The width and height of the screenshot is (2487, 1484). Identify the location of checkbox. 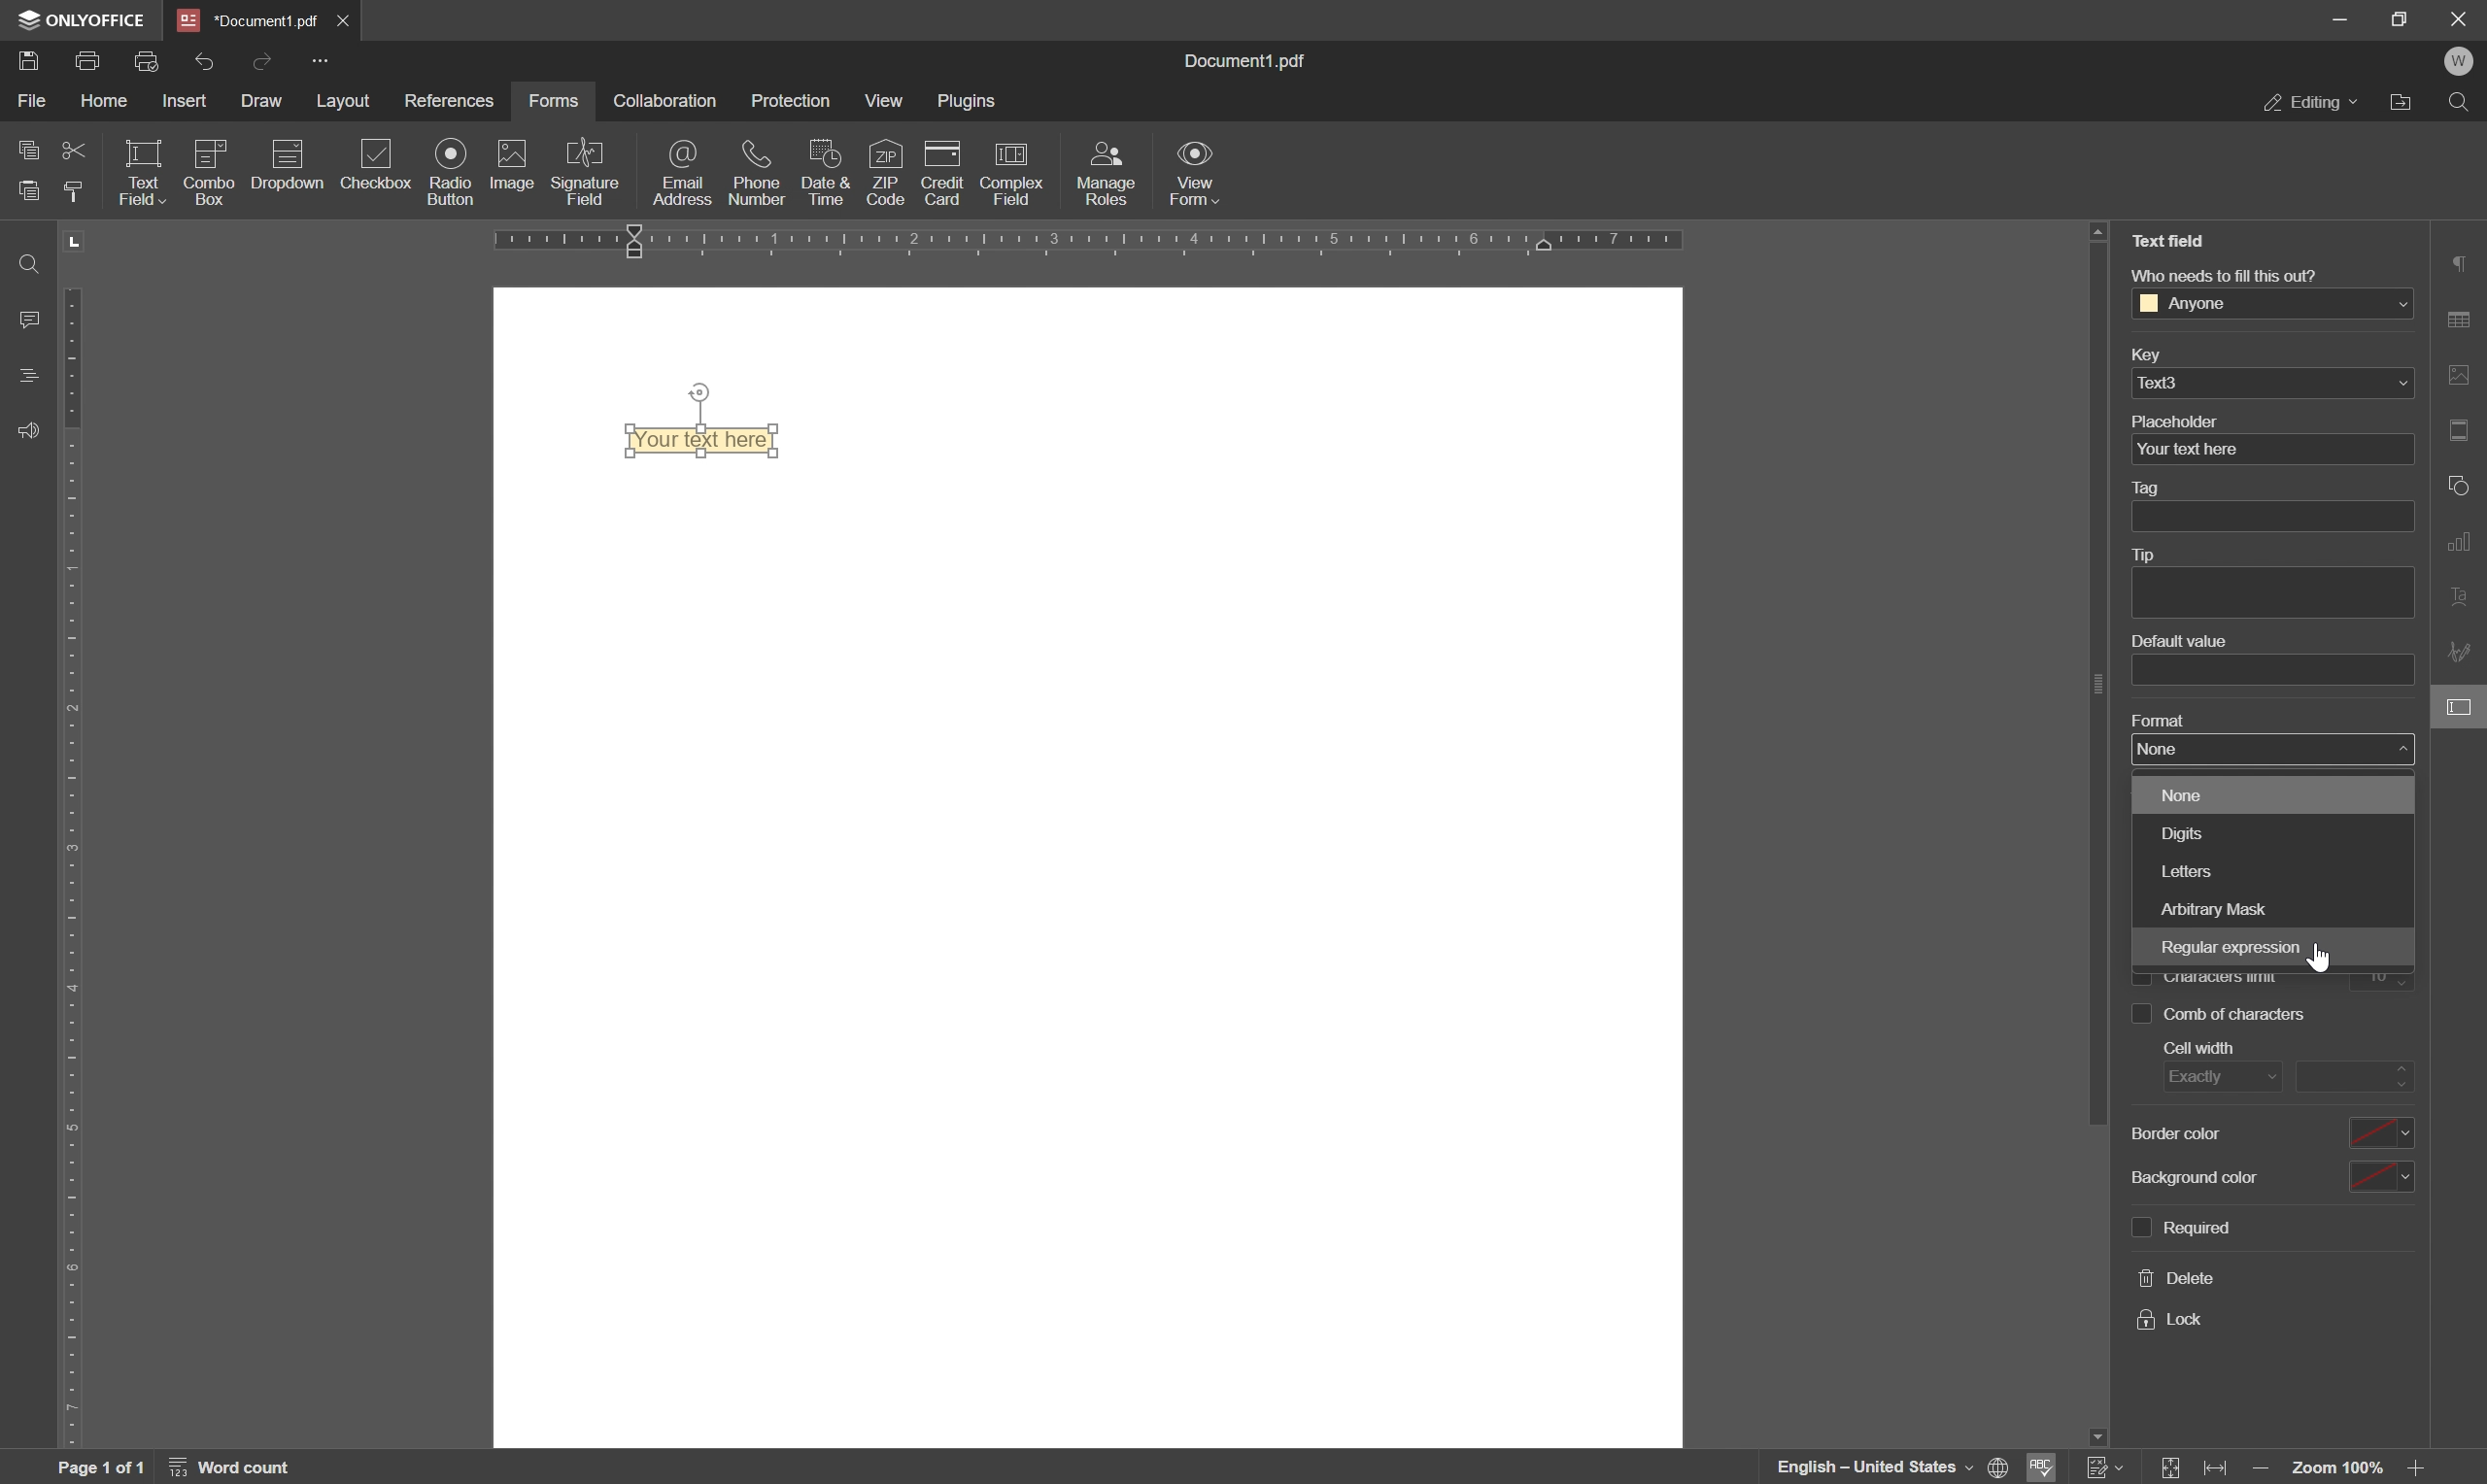
(2134, 1227).